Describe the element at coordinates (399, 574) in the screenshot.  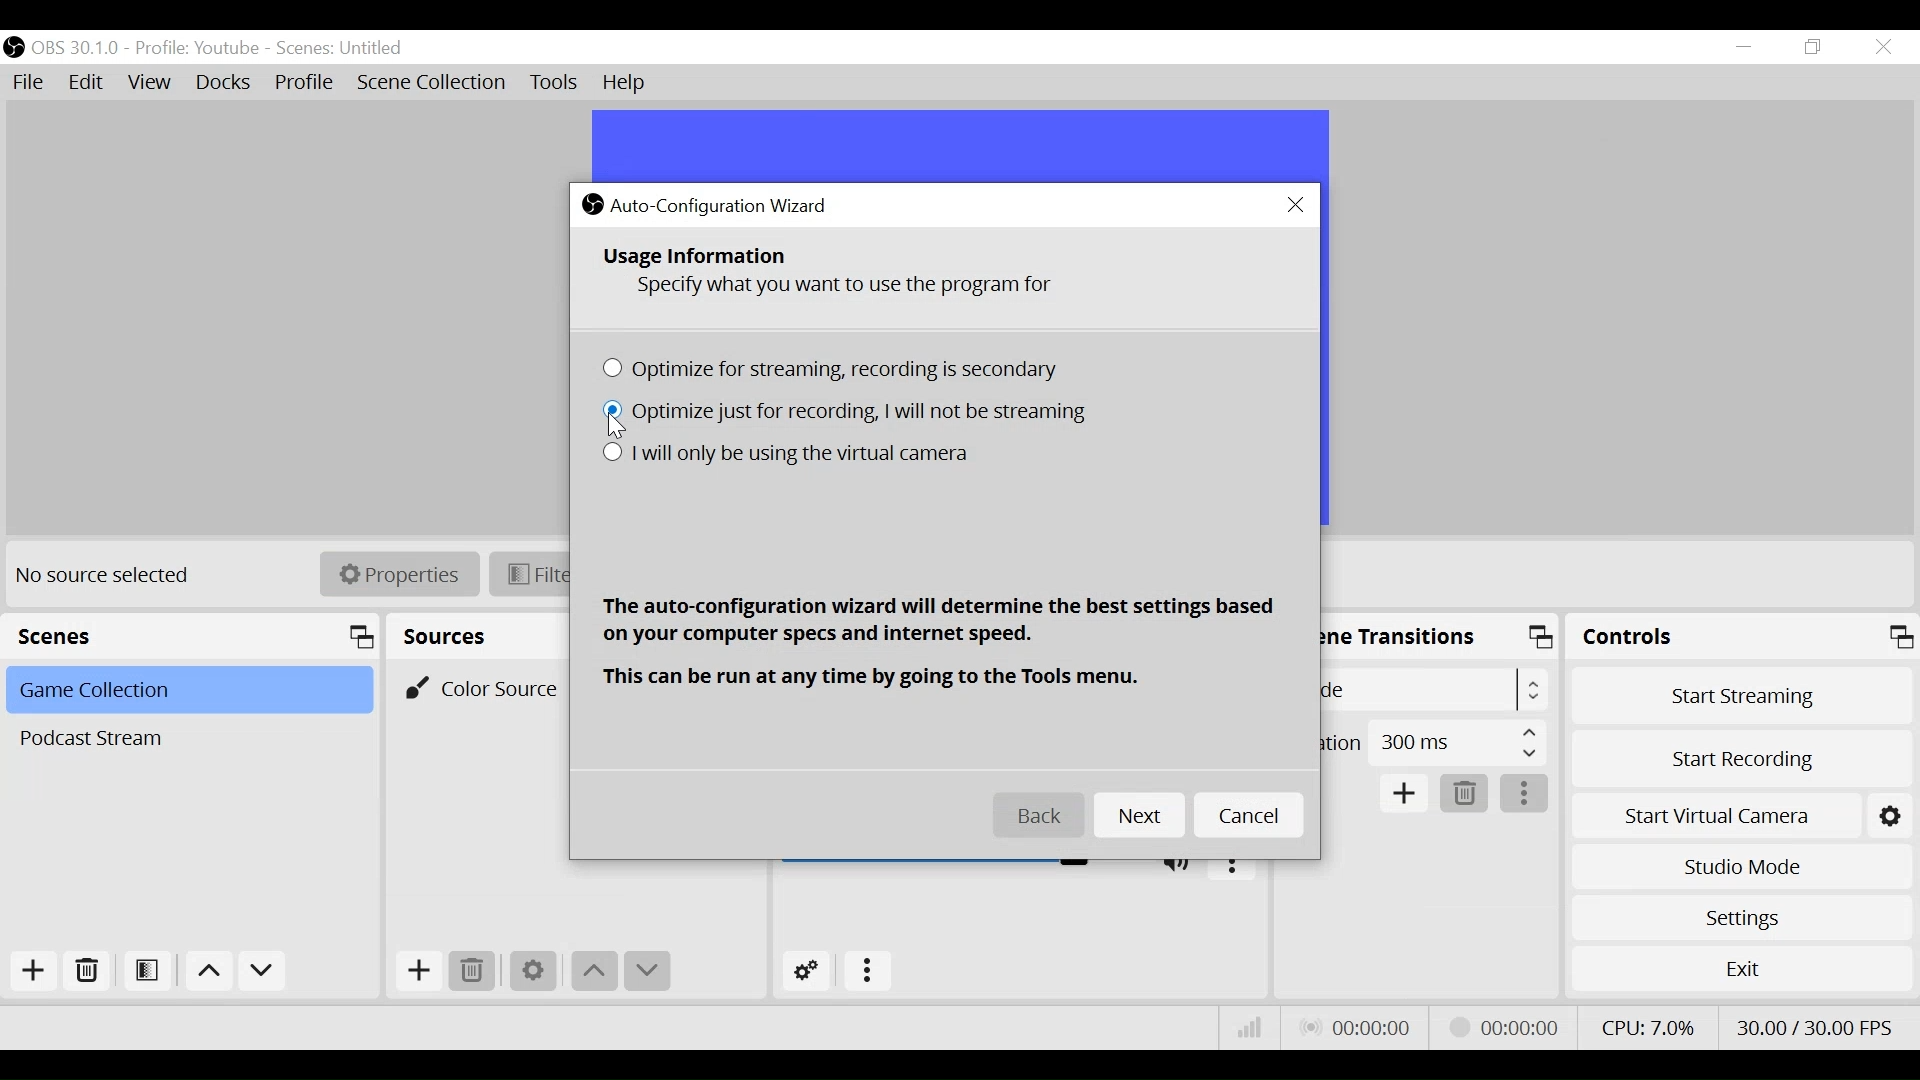
I see `Properties` at that location.